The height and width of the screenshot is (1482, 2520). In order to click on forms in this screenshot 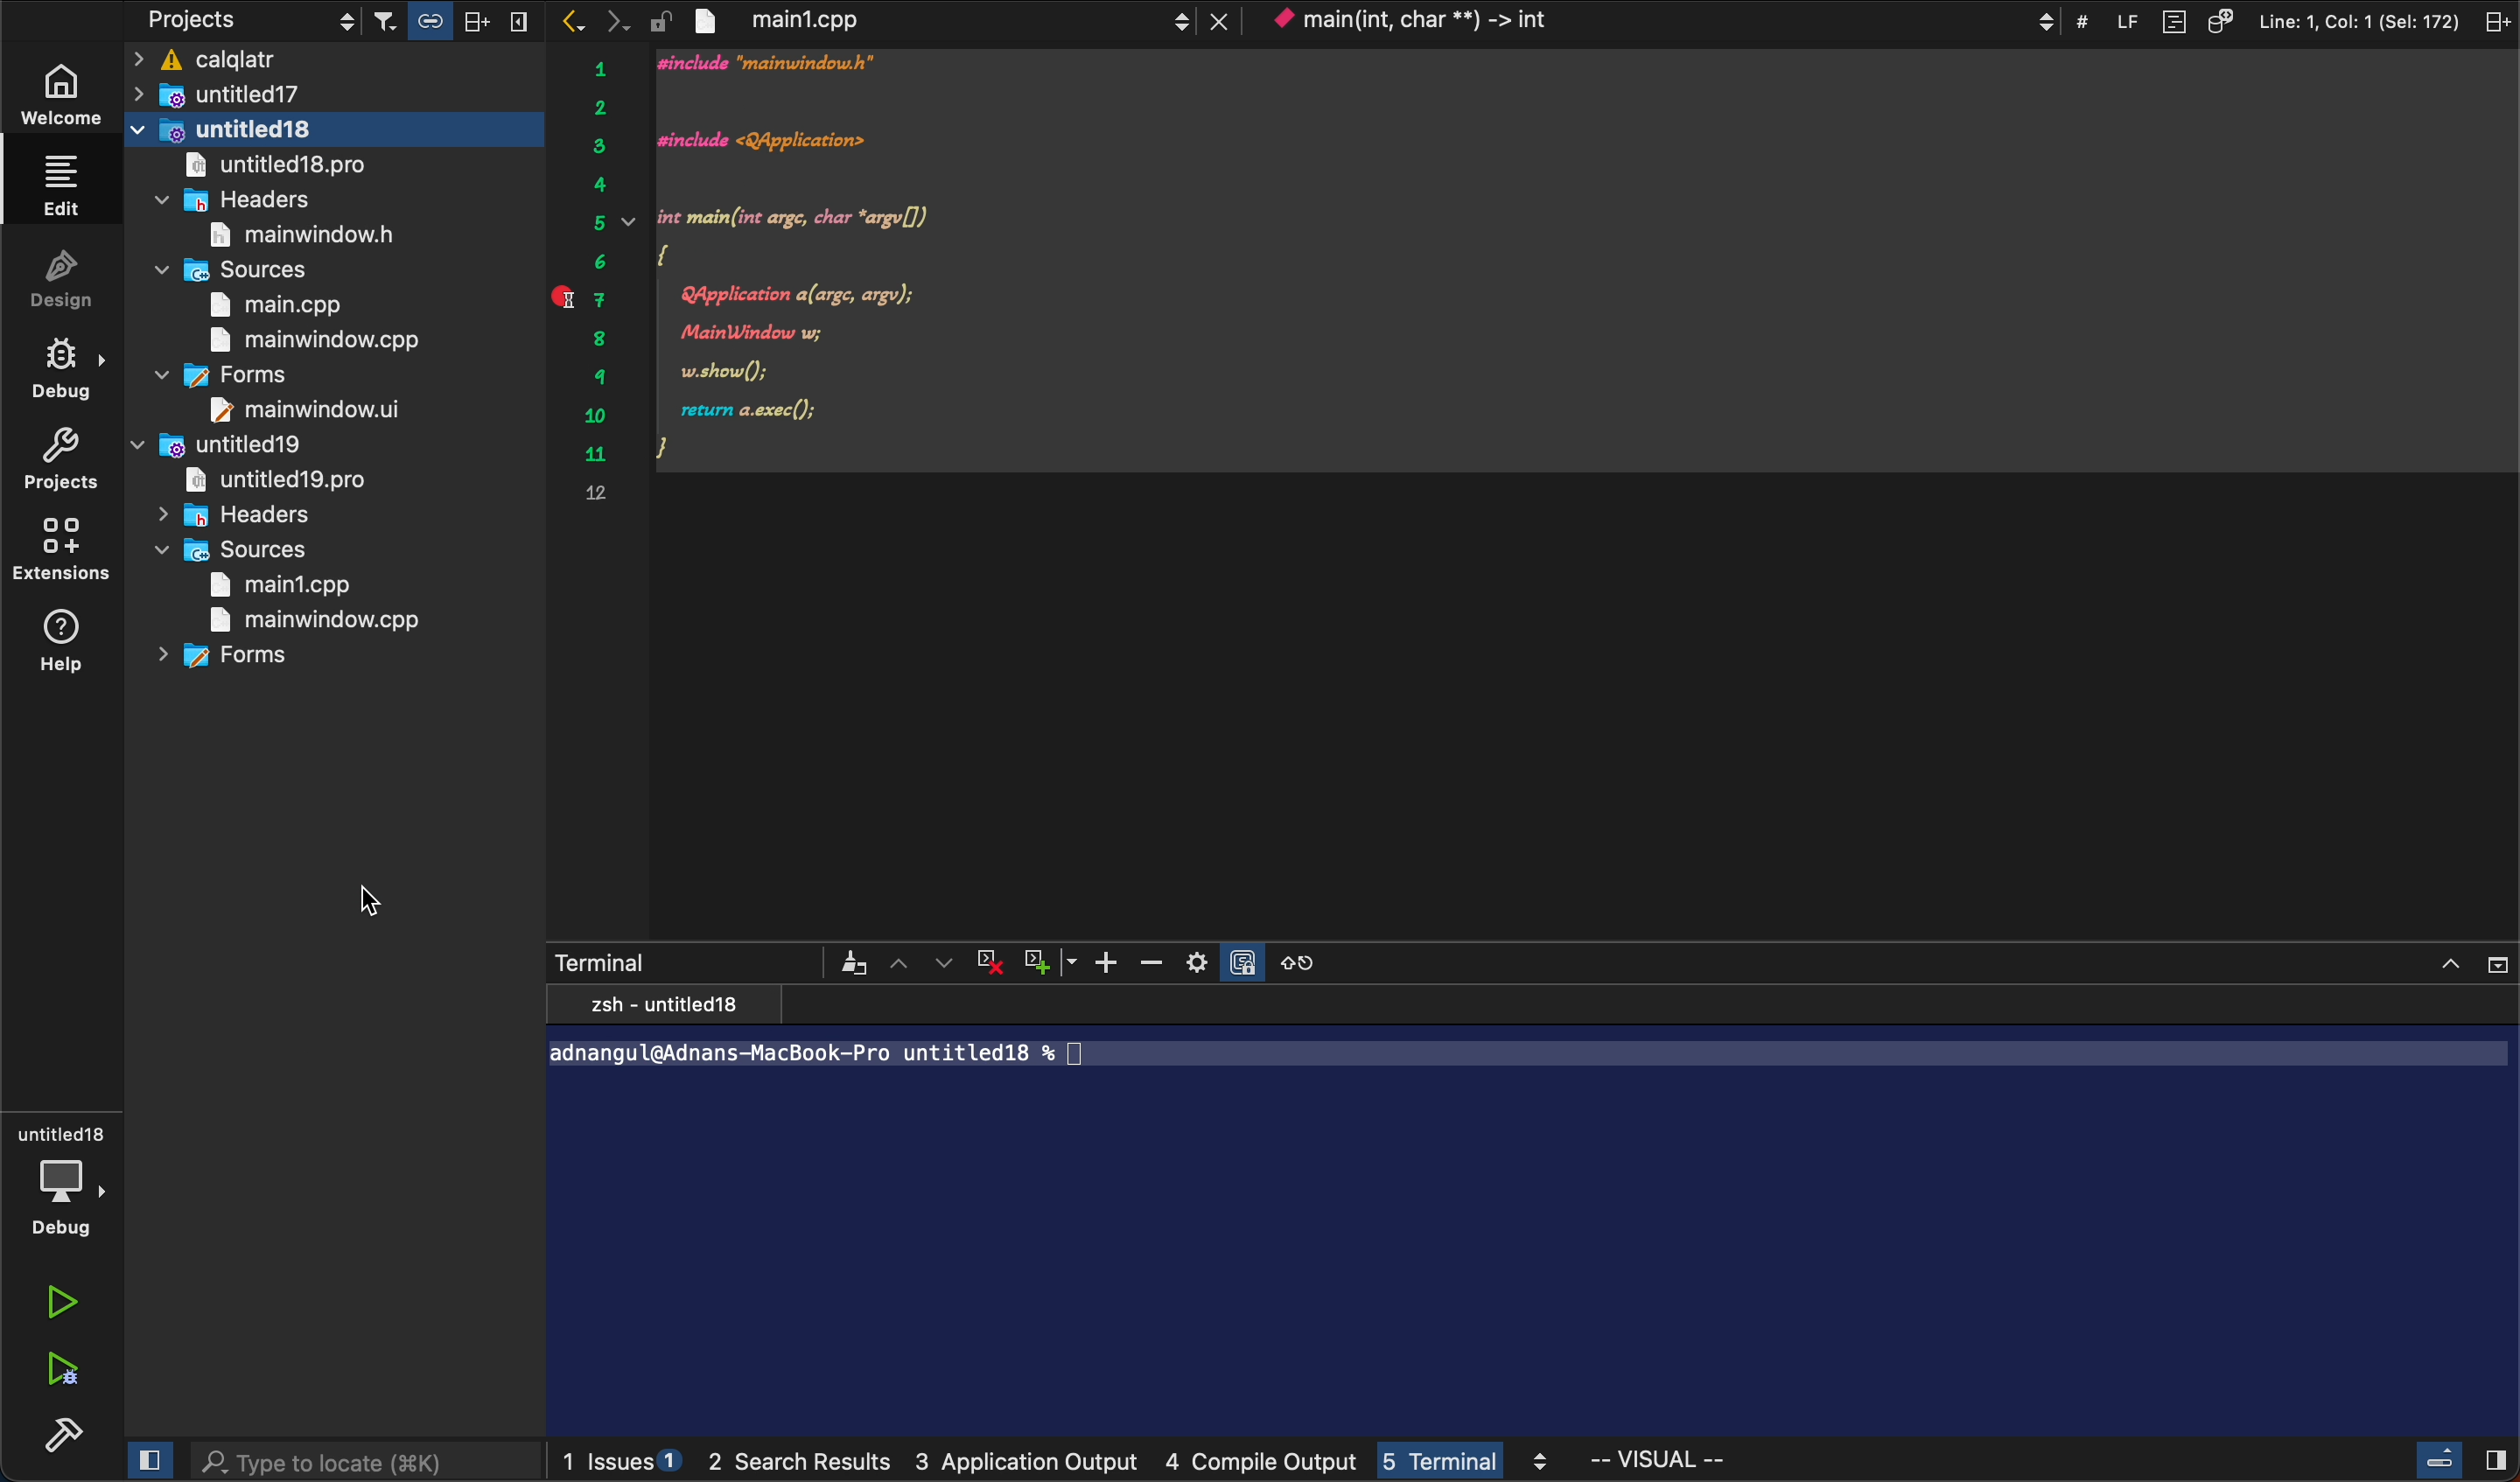, I will do `click(232, 662)`.